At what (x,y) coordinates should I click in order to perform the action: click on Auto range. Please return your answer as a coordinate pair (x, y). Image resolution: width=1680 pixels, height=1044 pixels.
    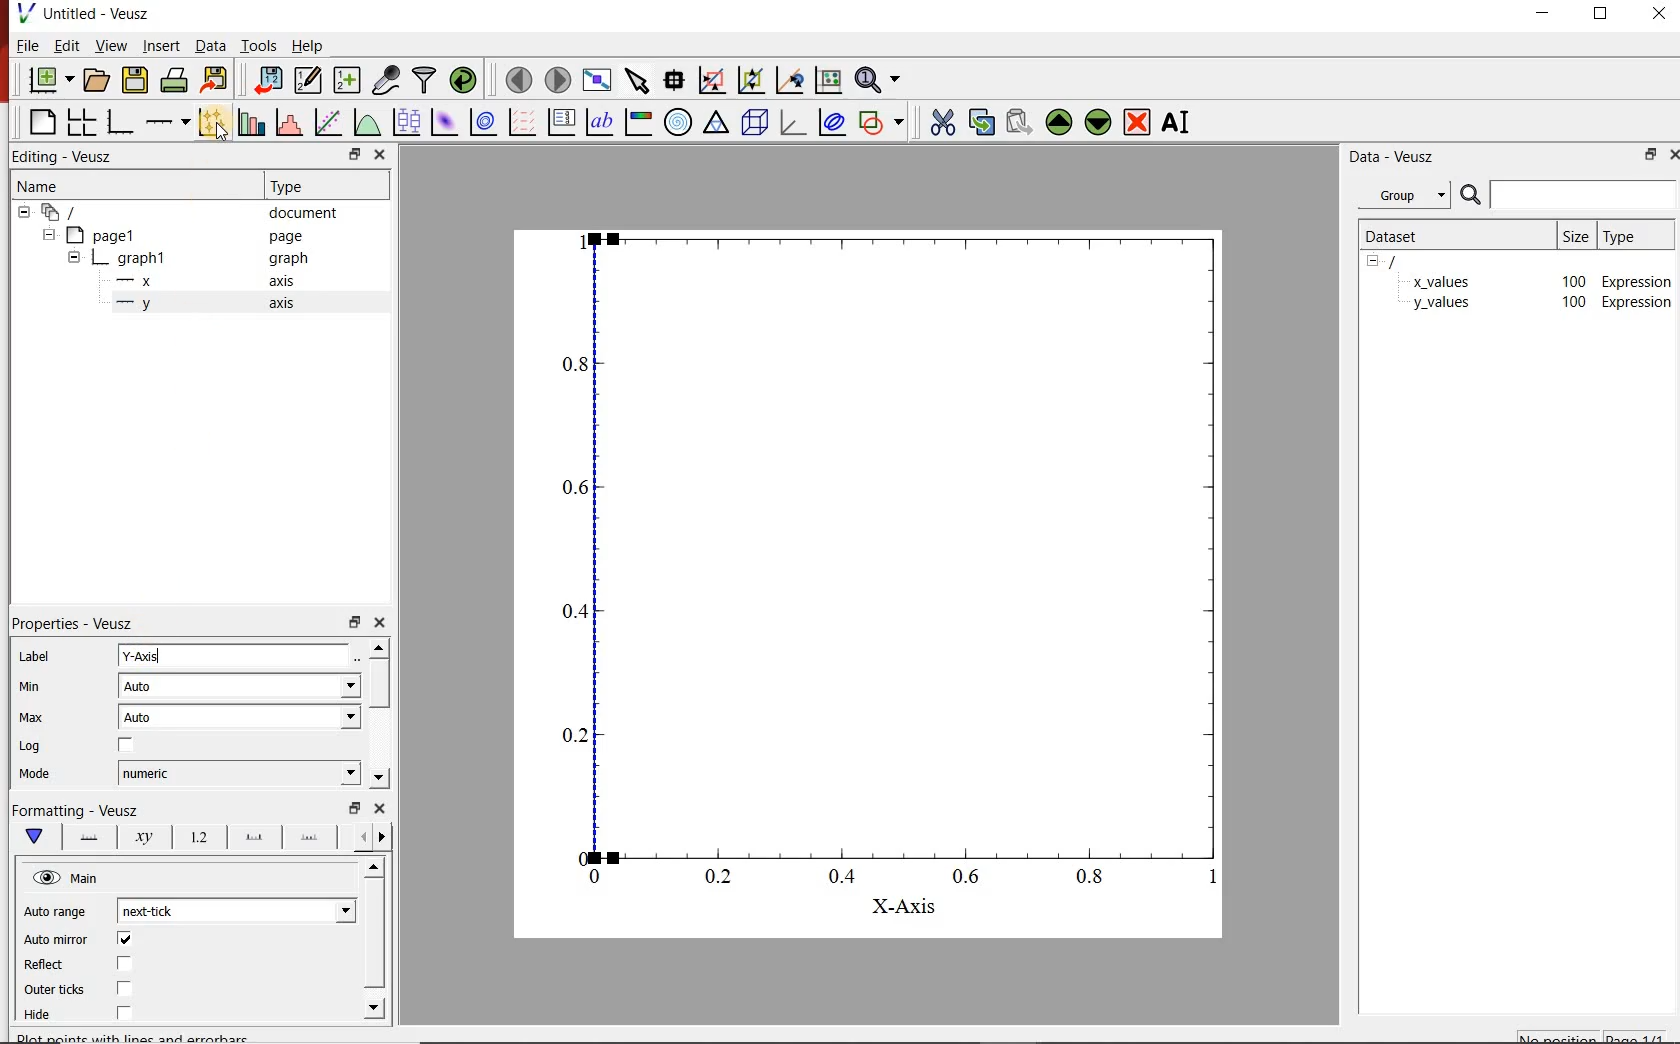
    Looking at the image, I should click on (57, 911).